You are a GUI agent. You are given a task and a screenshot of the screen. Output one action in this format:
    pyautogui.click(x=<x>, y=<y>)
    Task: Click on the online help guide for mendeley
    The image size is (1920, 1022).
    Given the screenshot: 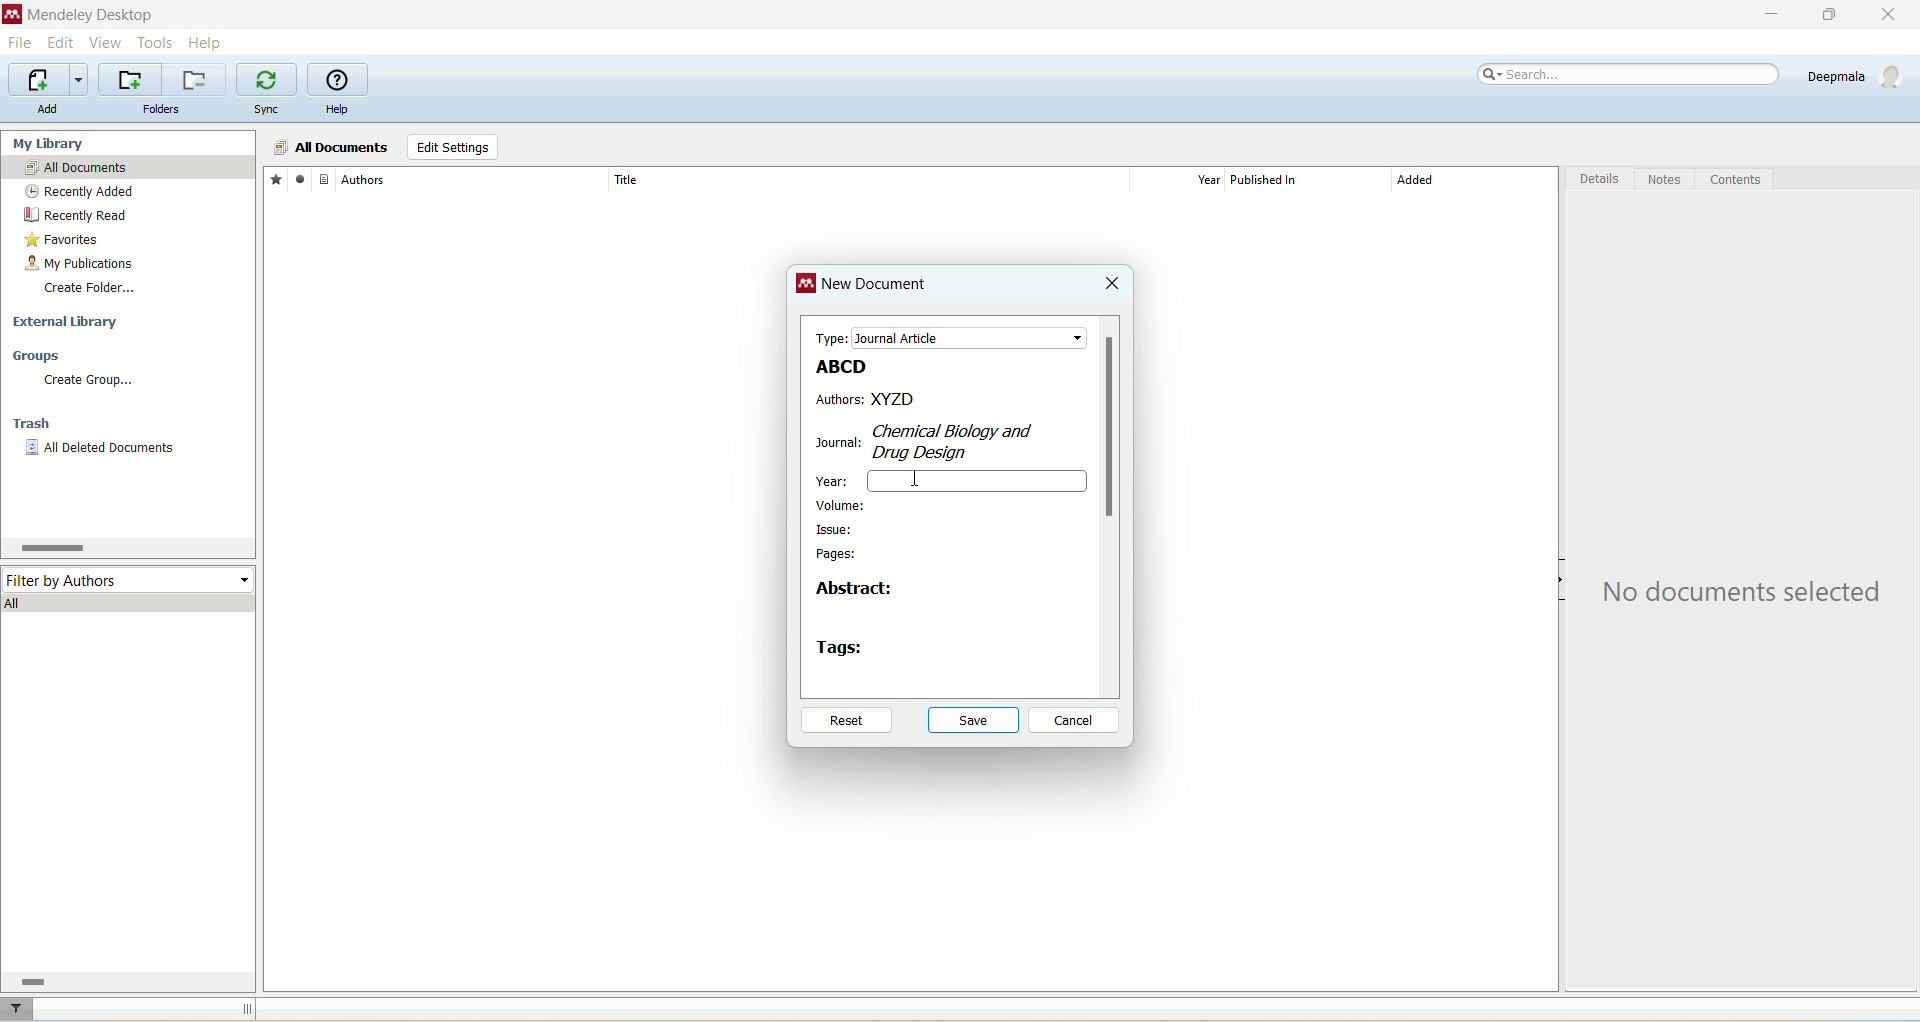 What is the action you would take?
    pyautogui.click(x=339, y=80)
    